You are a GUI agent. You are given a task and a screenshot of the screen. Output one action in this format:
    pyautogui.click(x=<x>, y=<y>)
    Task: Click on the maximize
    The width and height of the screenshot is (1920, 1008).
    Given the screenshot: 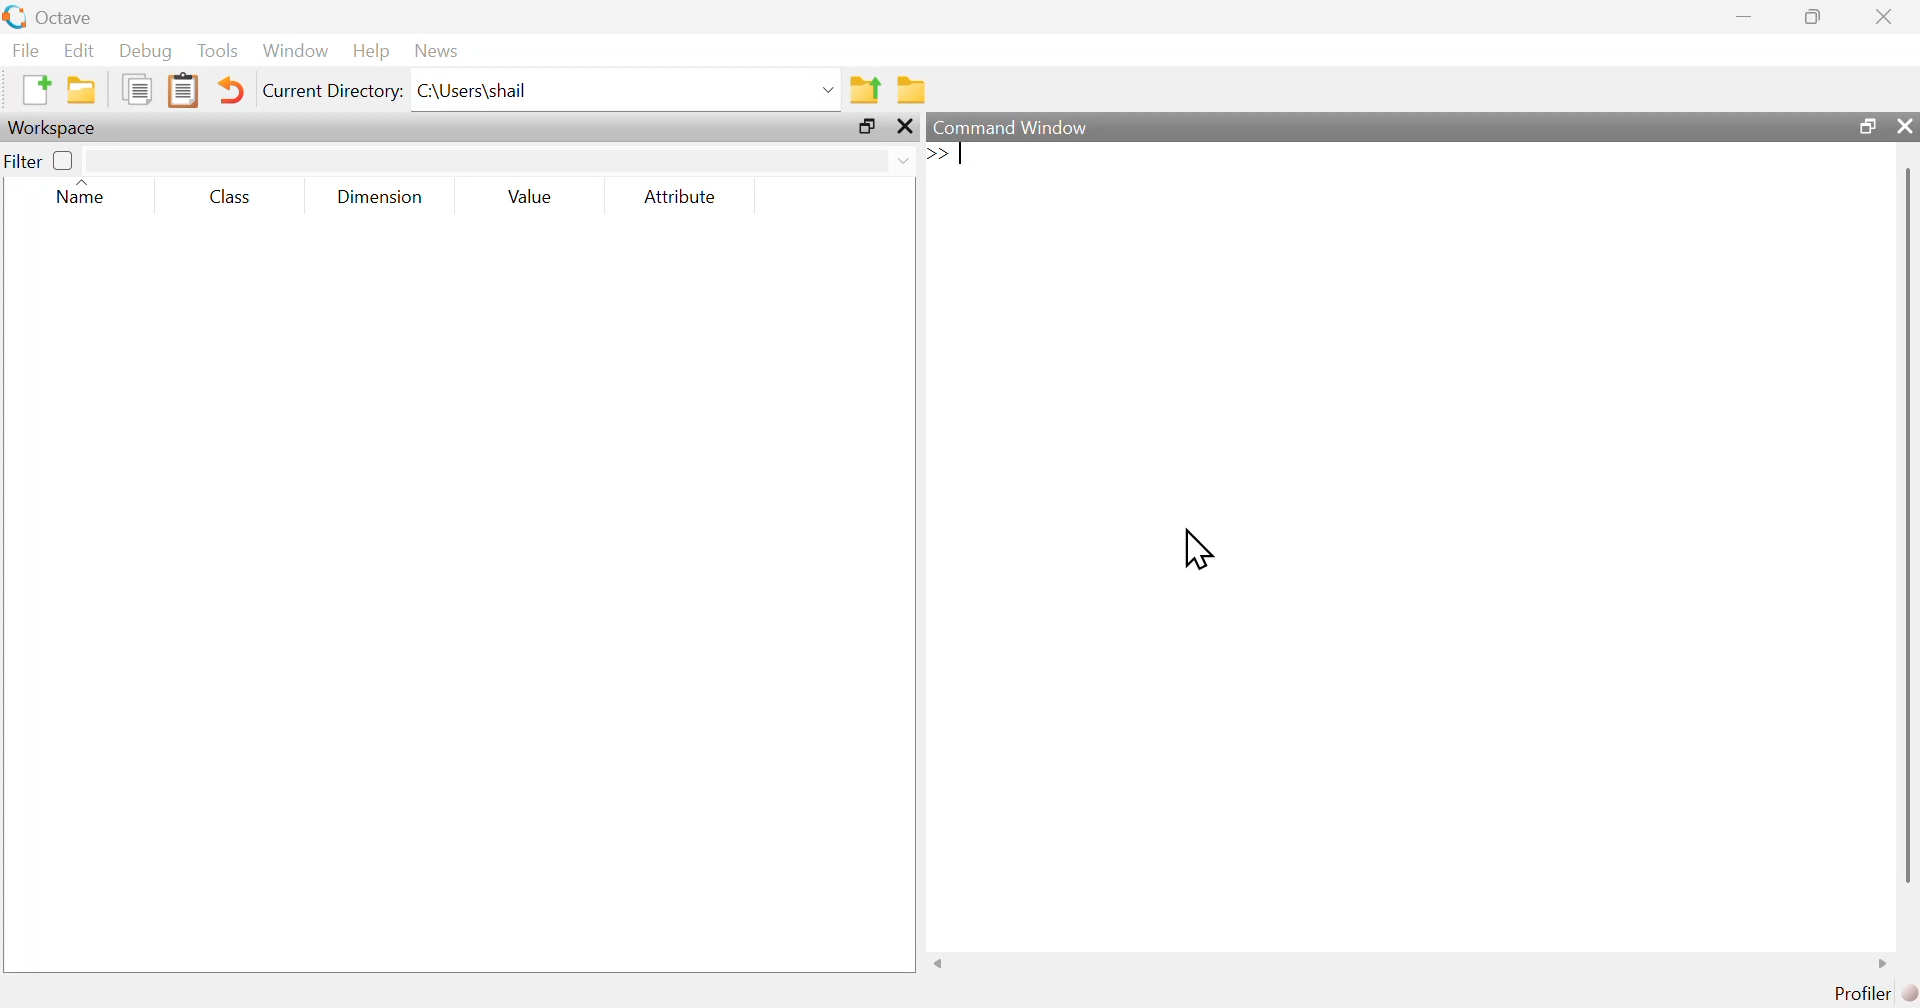 What is the action you would take?
    pyautogui.click(x=1815, y=16)
    